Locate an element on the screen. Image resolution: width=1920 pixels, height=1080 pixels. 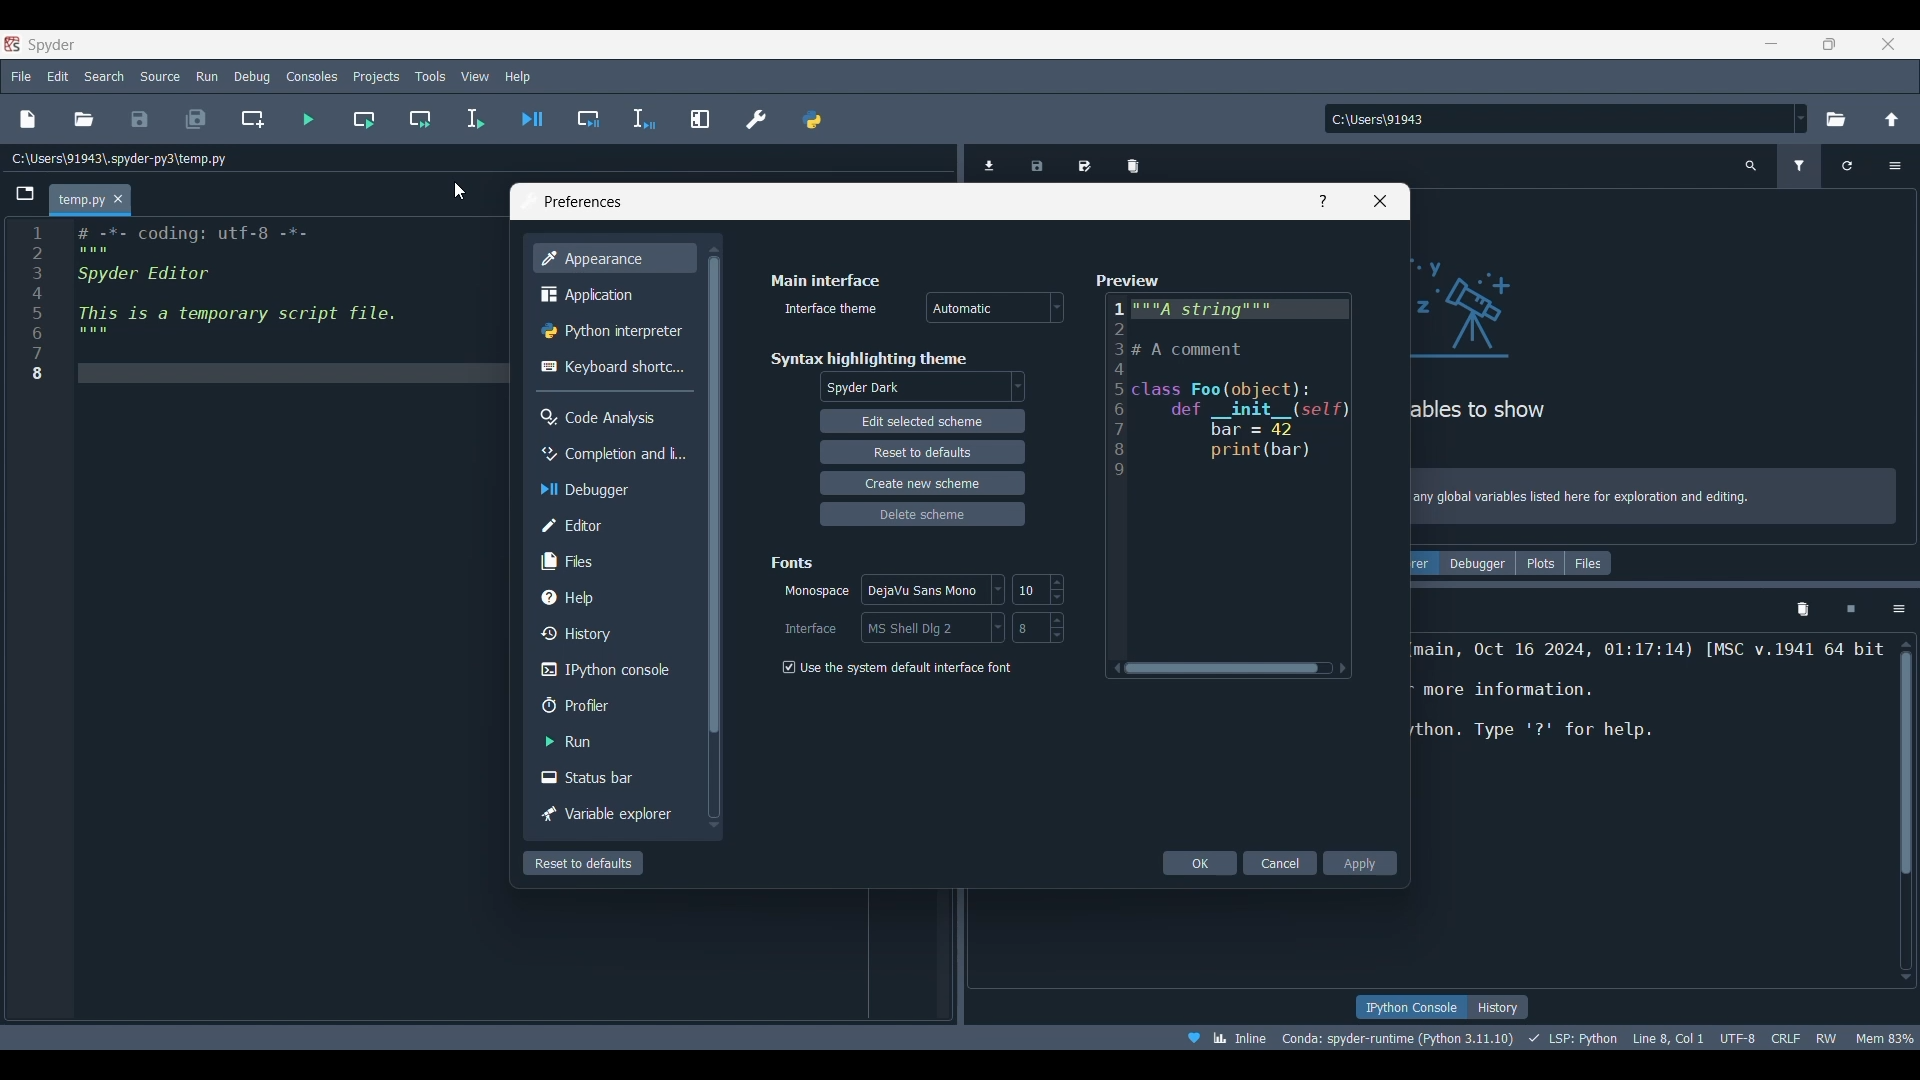
value is located at coordinates (1038, 628).